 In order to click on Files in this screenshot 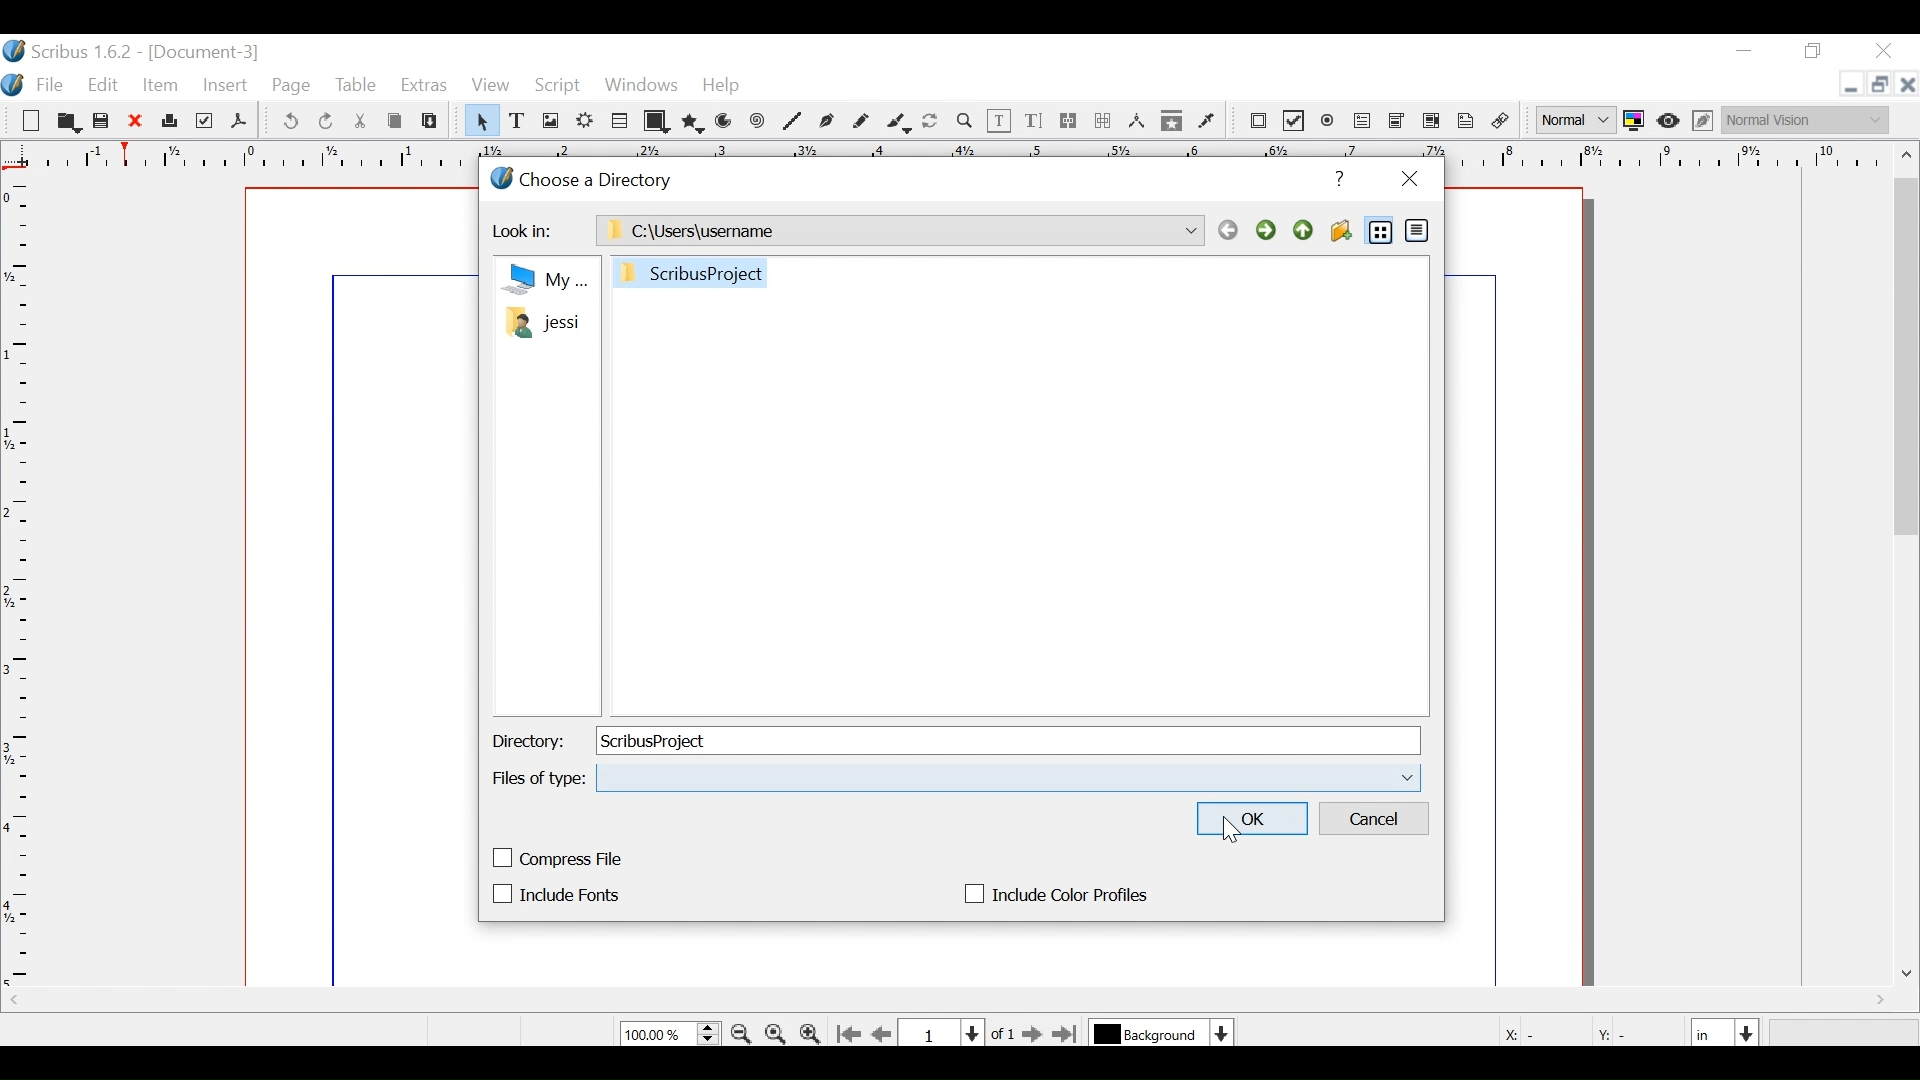, I will do `click(543, 304)`.